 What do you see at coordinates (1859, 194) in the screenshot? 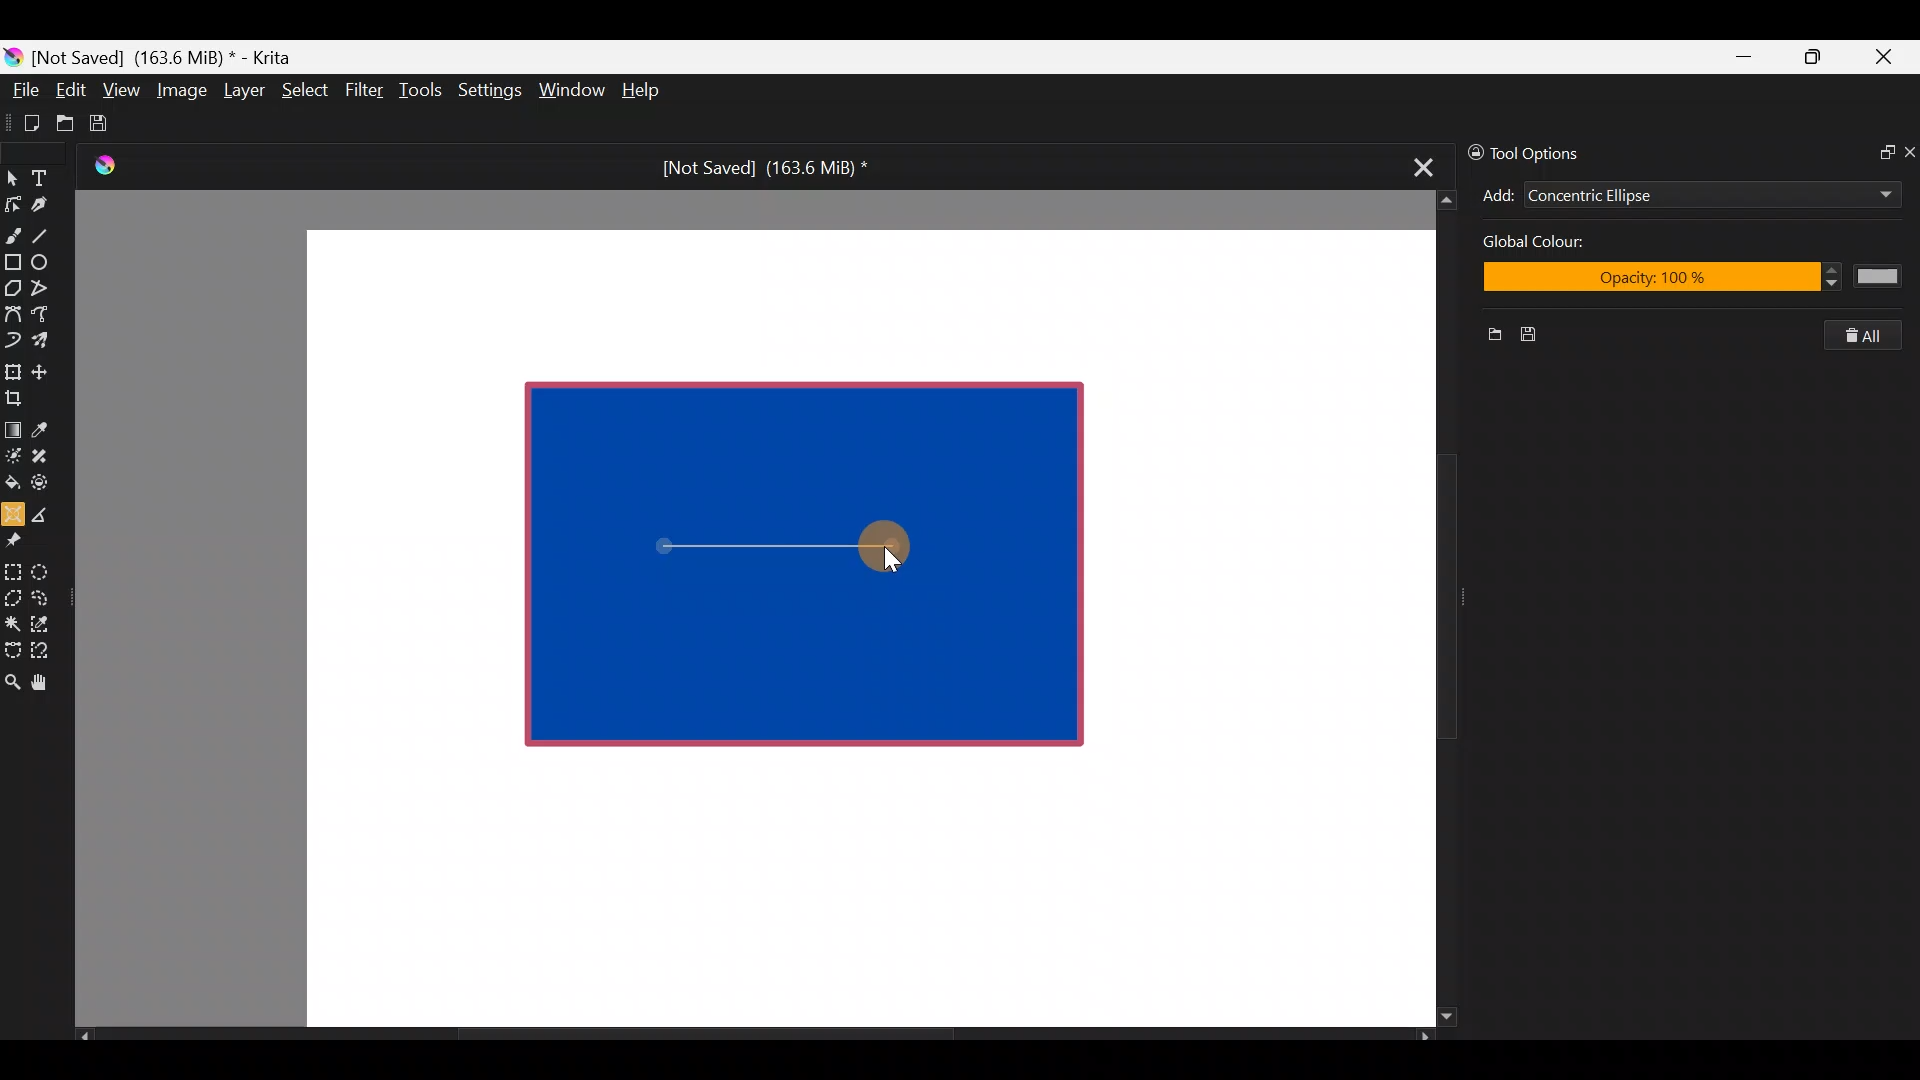
I see `Add dropdown` at bounding box center [1859, 194].